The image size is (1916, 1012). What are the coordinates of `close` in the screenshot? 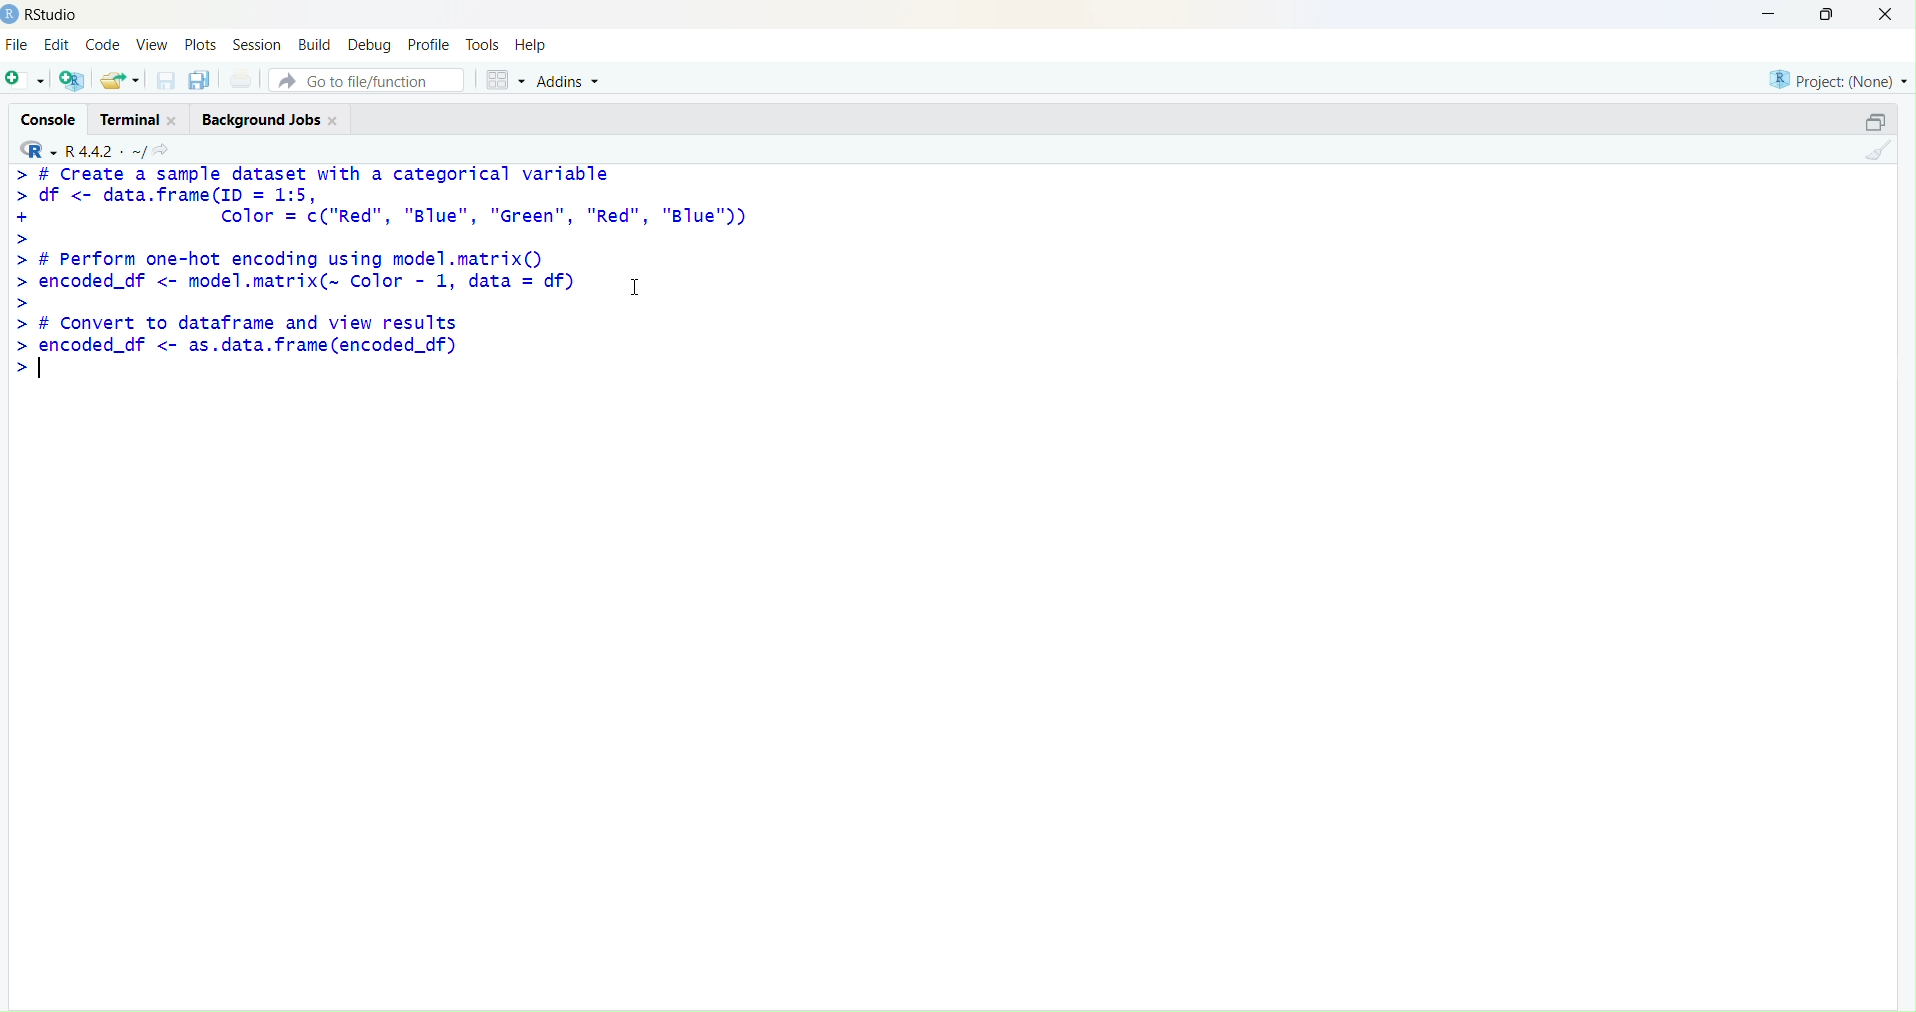 It's located at (174, 121).